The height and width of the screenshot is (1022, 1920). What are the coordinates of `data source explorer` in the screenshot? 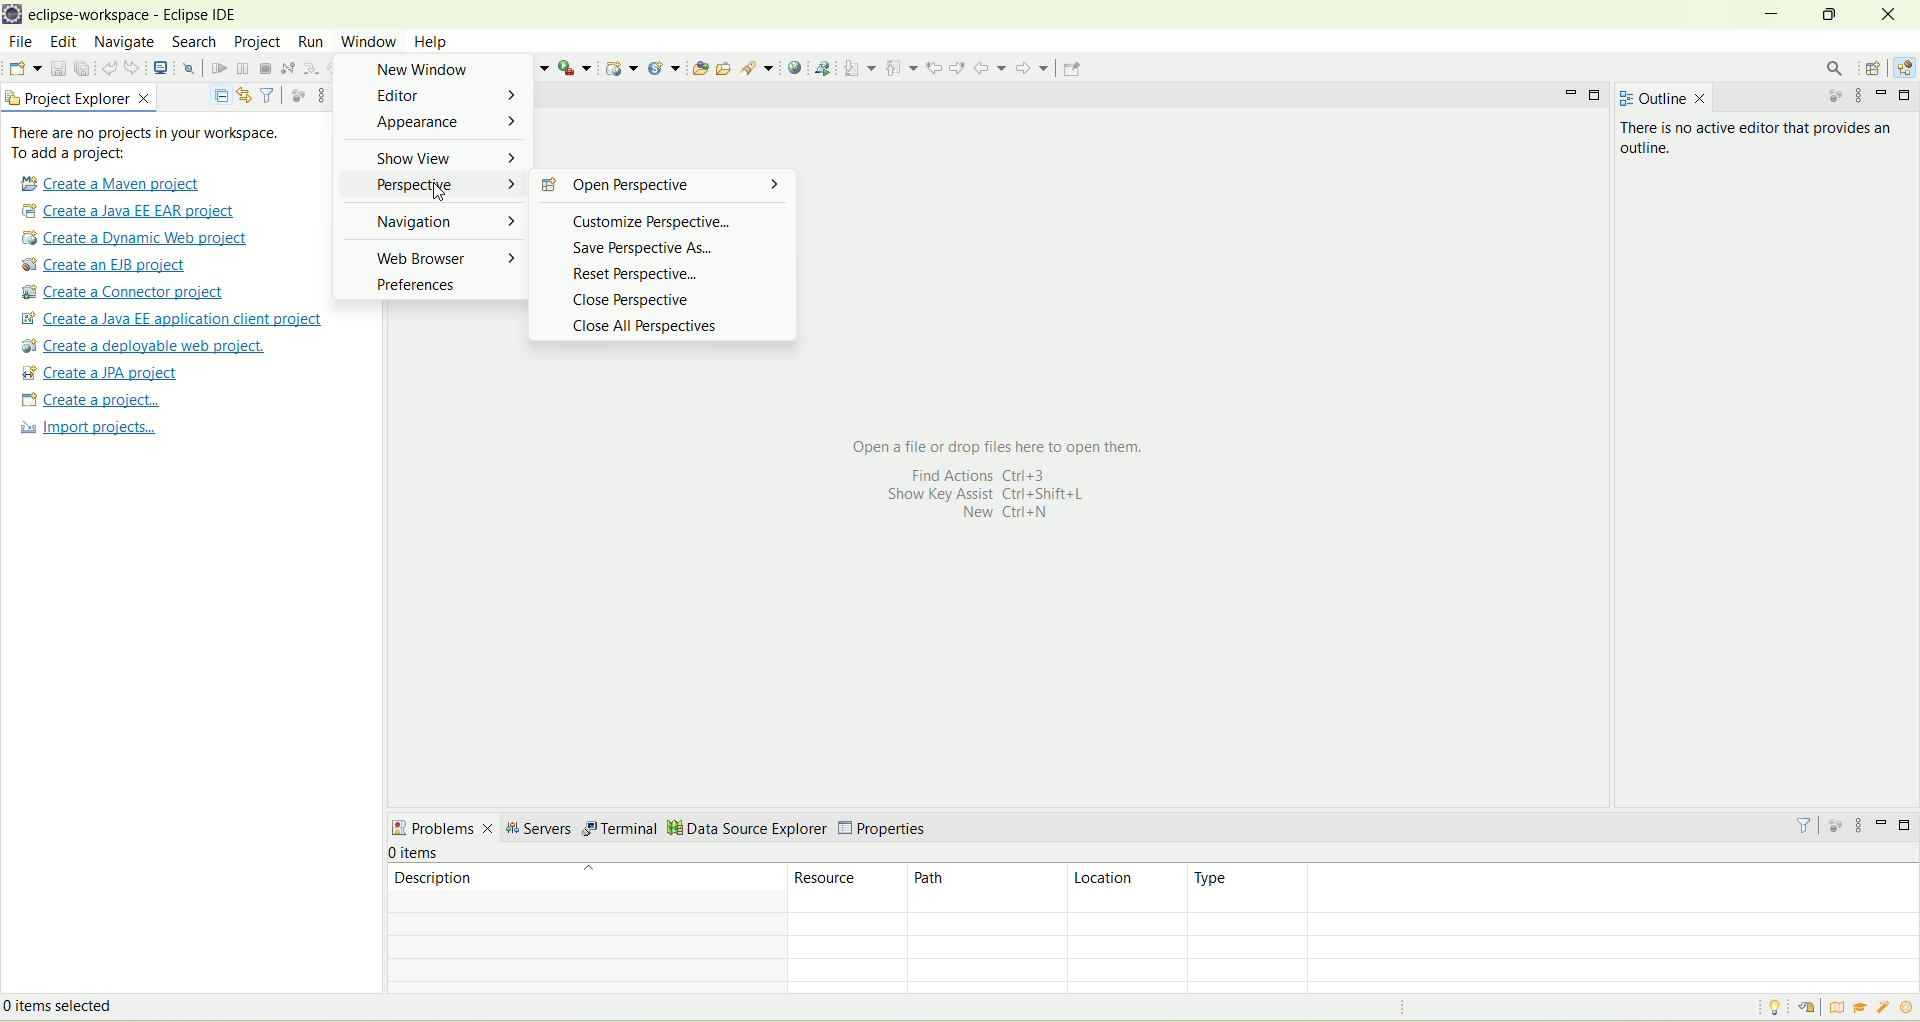 It's located at (747, 827).